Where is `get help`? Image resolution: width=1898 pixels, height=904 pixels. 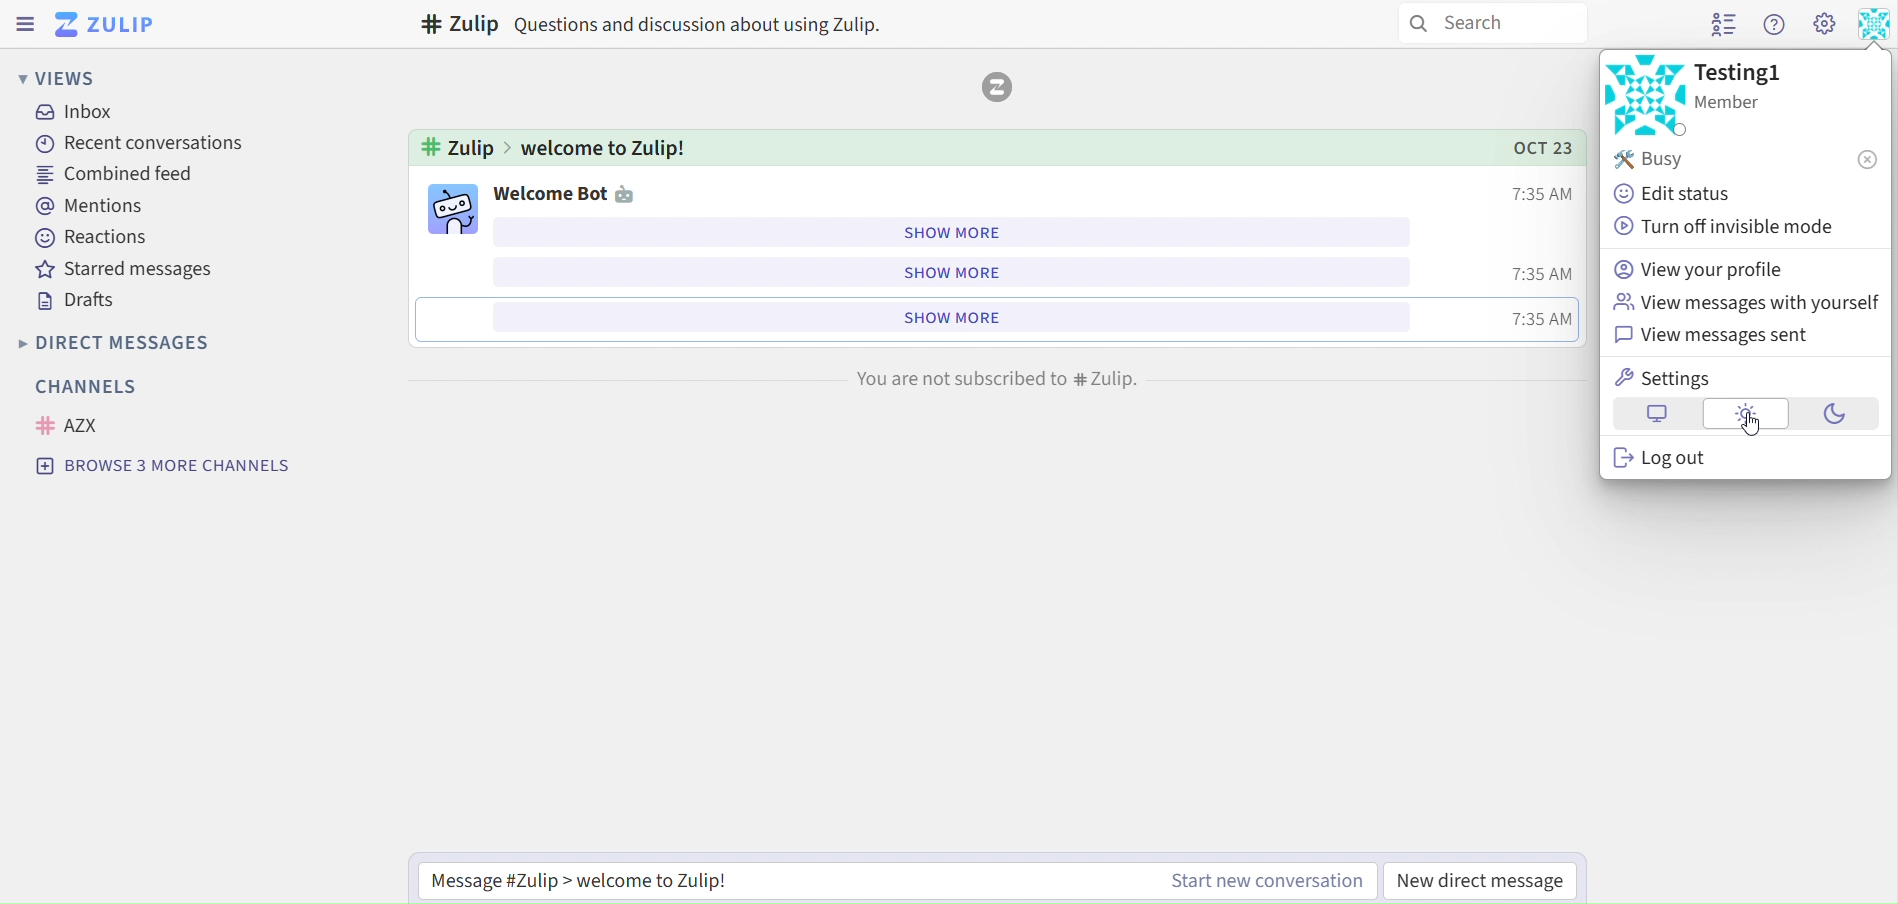
get help is located at coordinates (1772, 25).